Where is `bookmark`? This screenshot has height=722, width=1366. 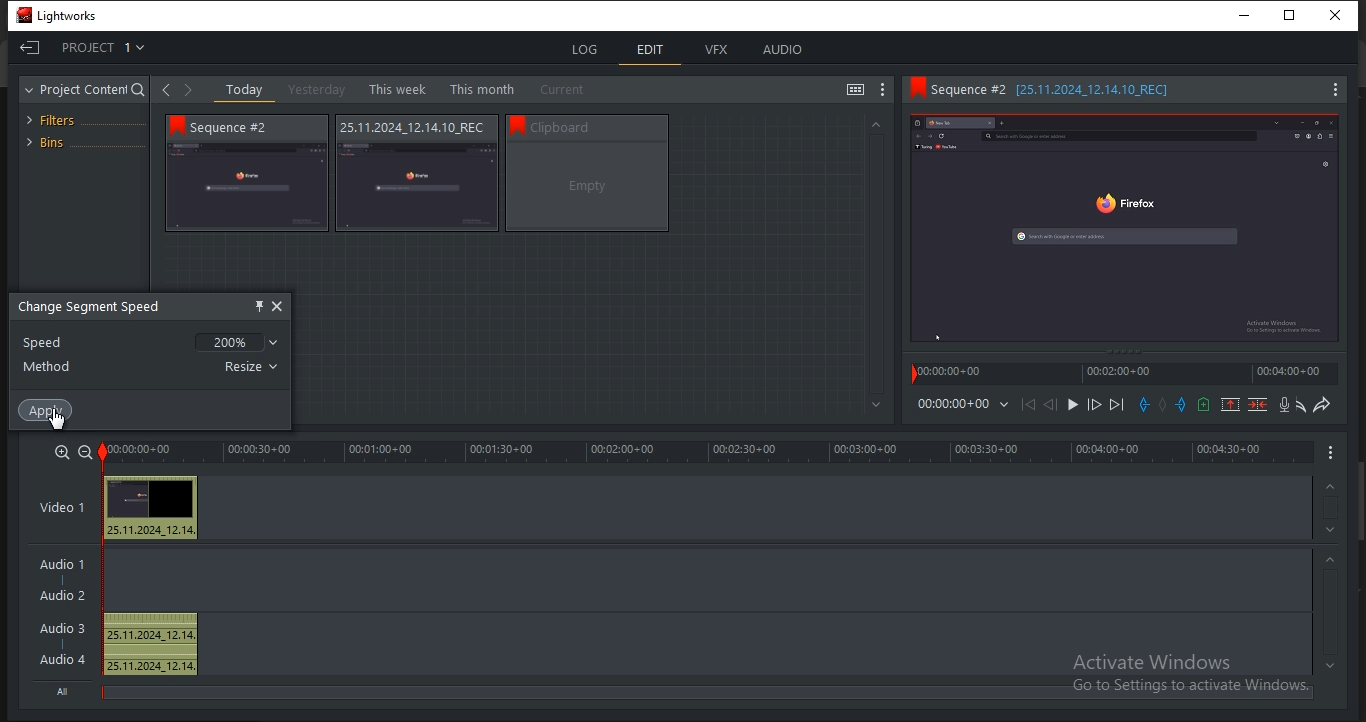
bookmark is located at coordinates (517, 124).